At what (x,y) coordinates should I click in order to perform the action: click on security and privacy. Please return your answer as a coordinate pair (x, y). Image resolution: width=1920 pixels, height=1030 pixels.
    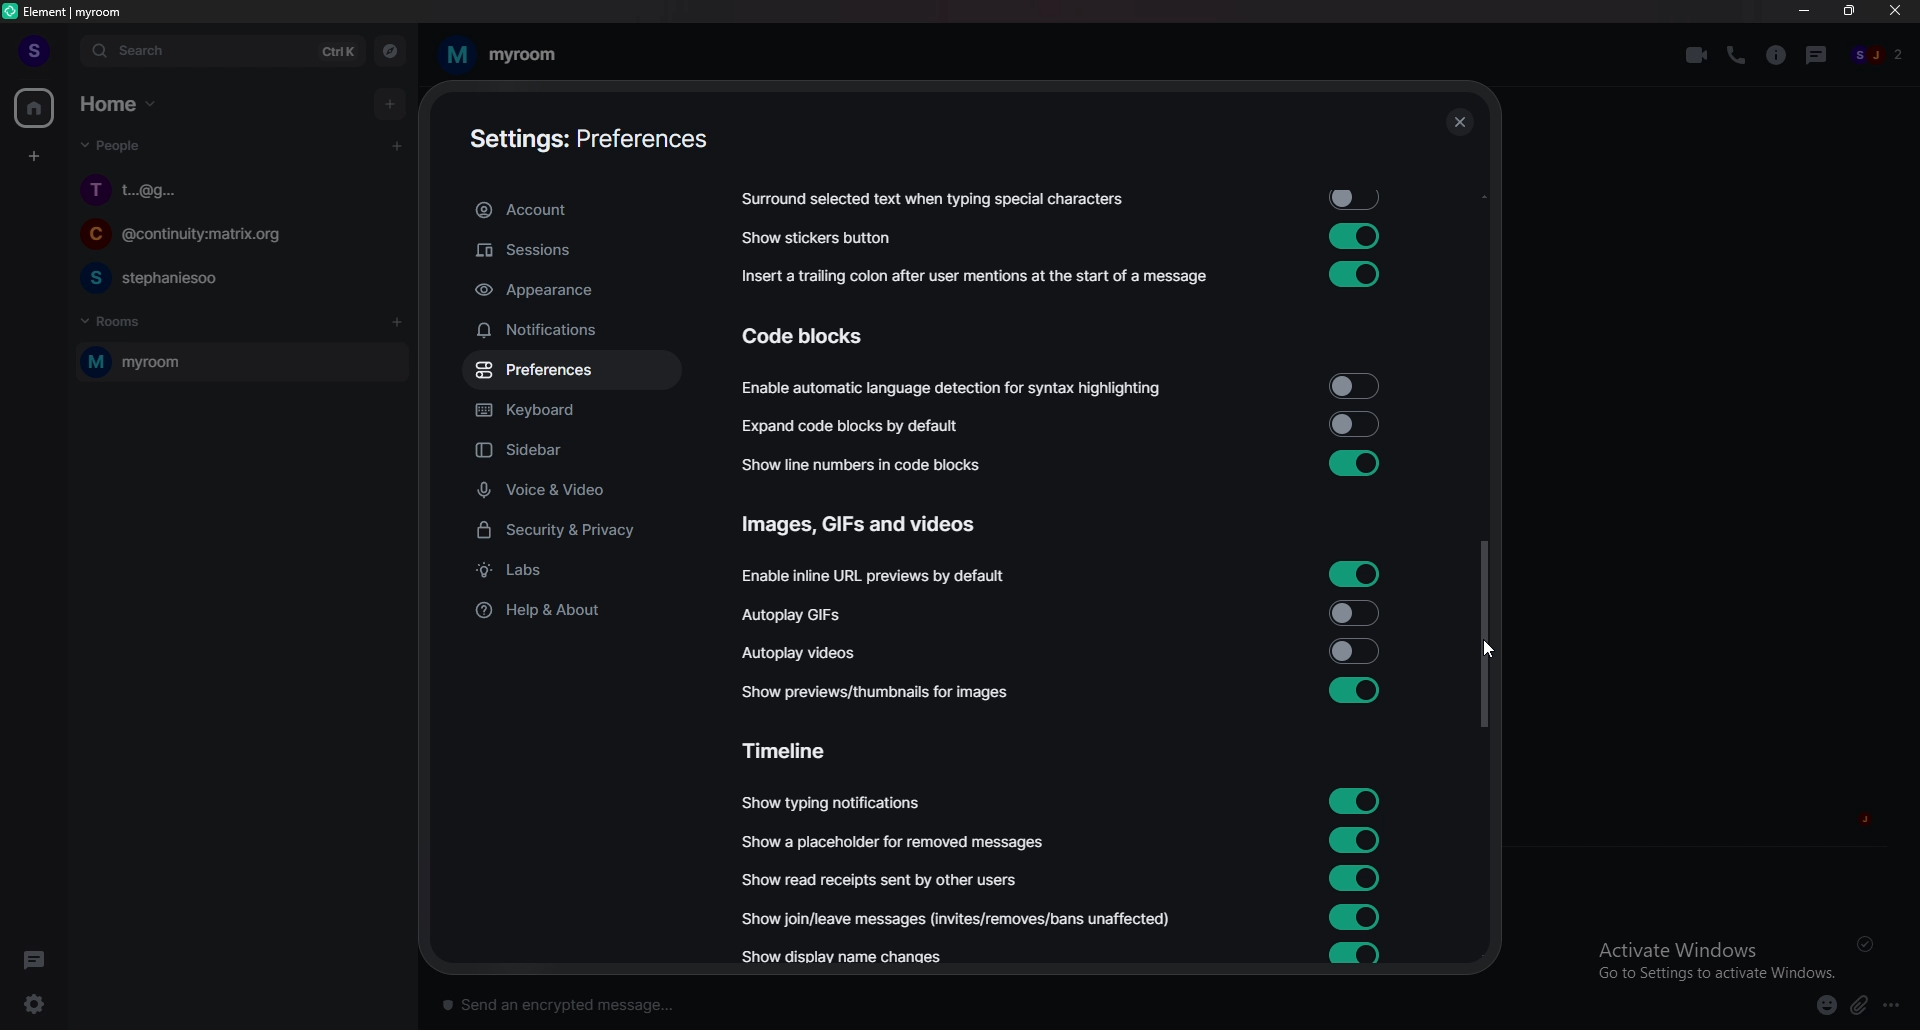
    Looking at the image, I should click on (573, 532).